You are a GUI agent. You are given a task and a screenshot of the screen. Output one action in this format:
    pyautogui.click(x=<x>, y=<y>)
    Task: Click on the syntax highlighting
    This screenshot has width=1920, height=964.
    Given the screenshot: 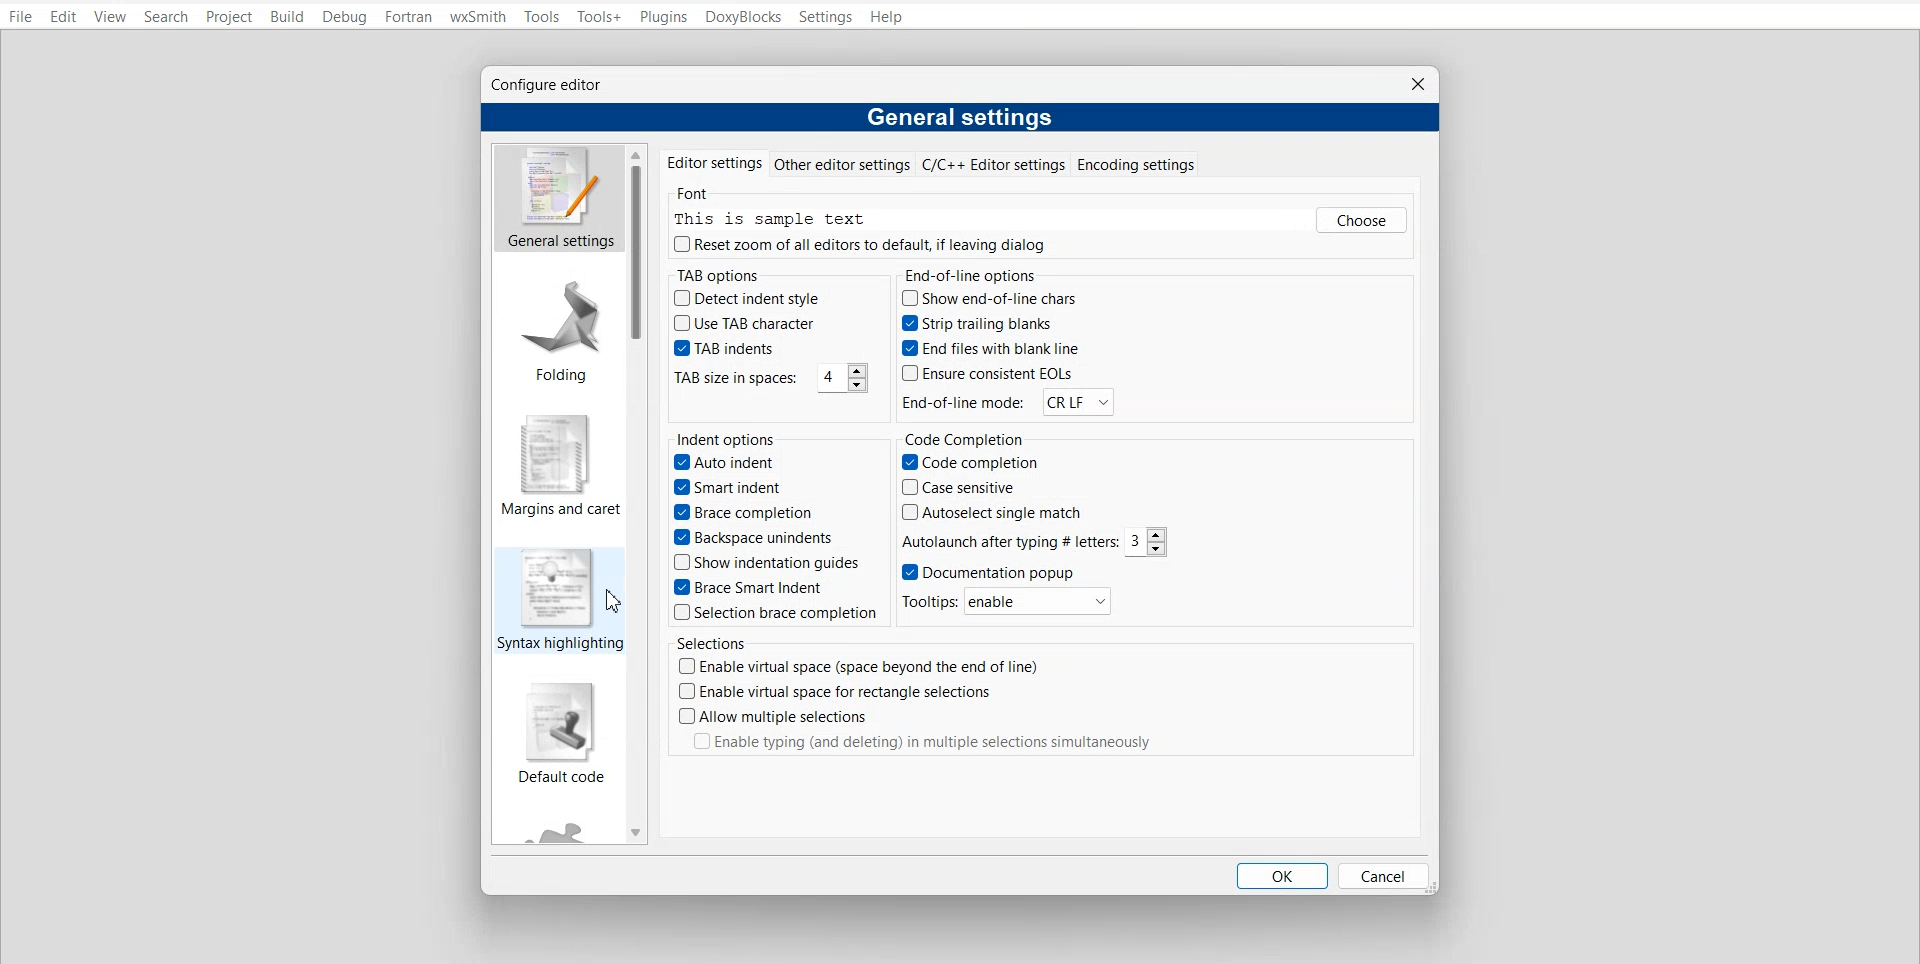 What is the action you would take?
    pyautogui.click(x=558, y=599)
    